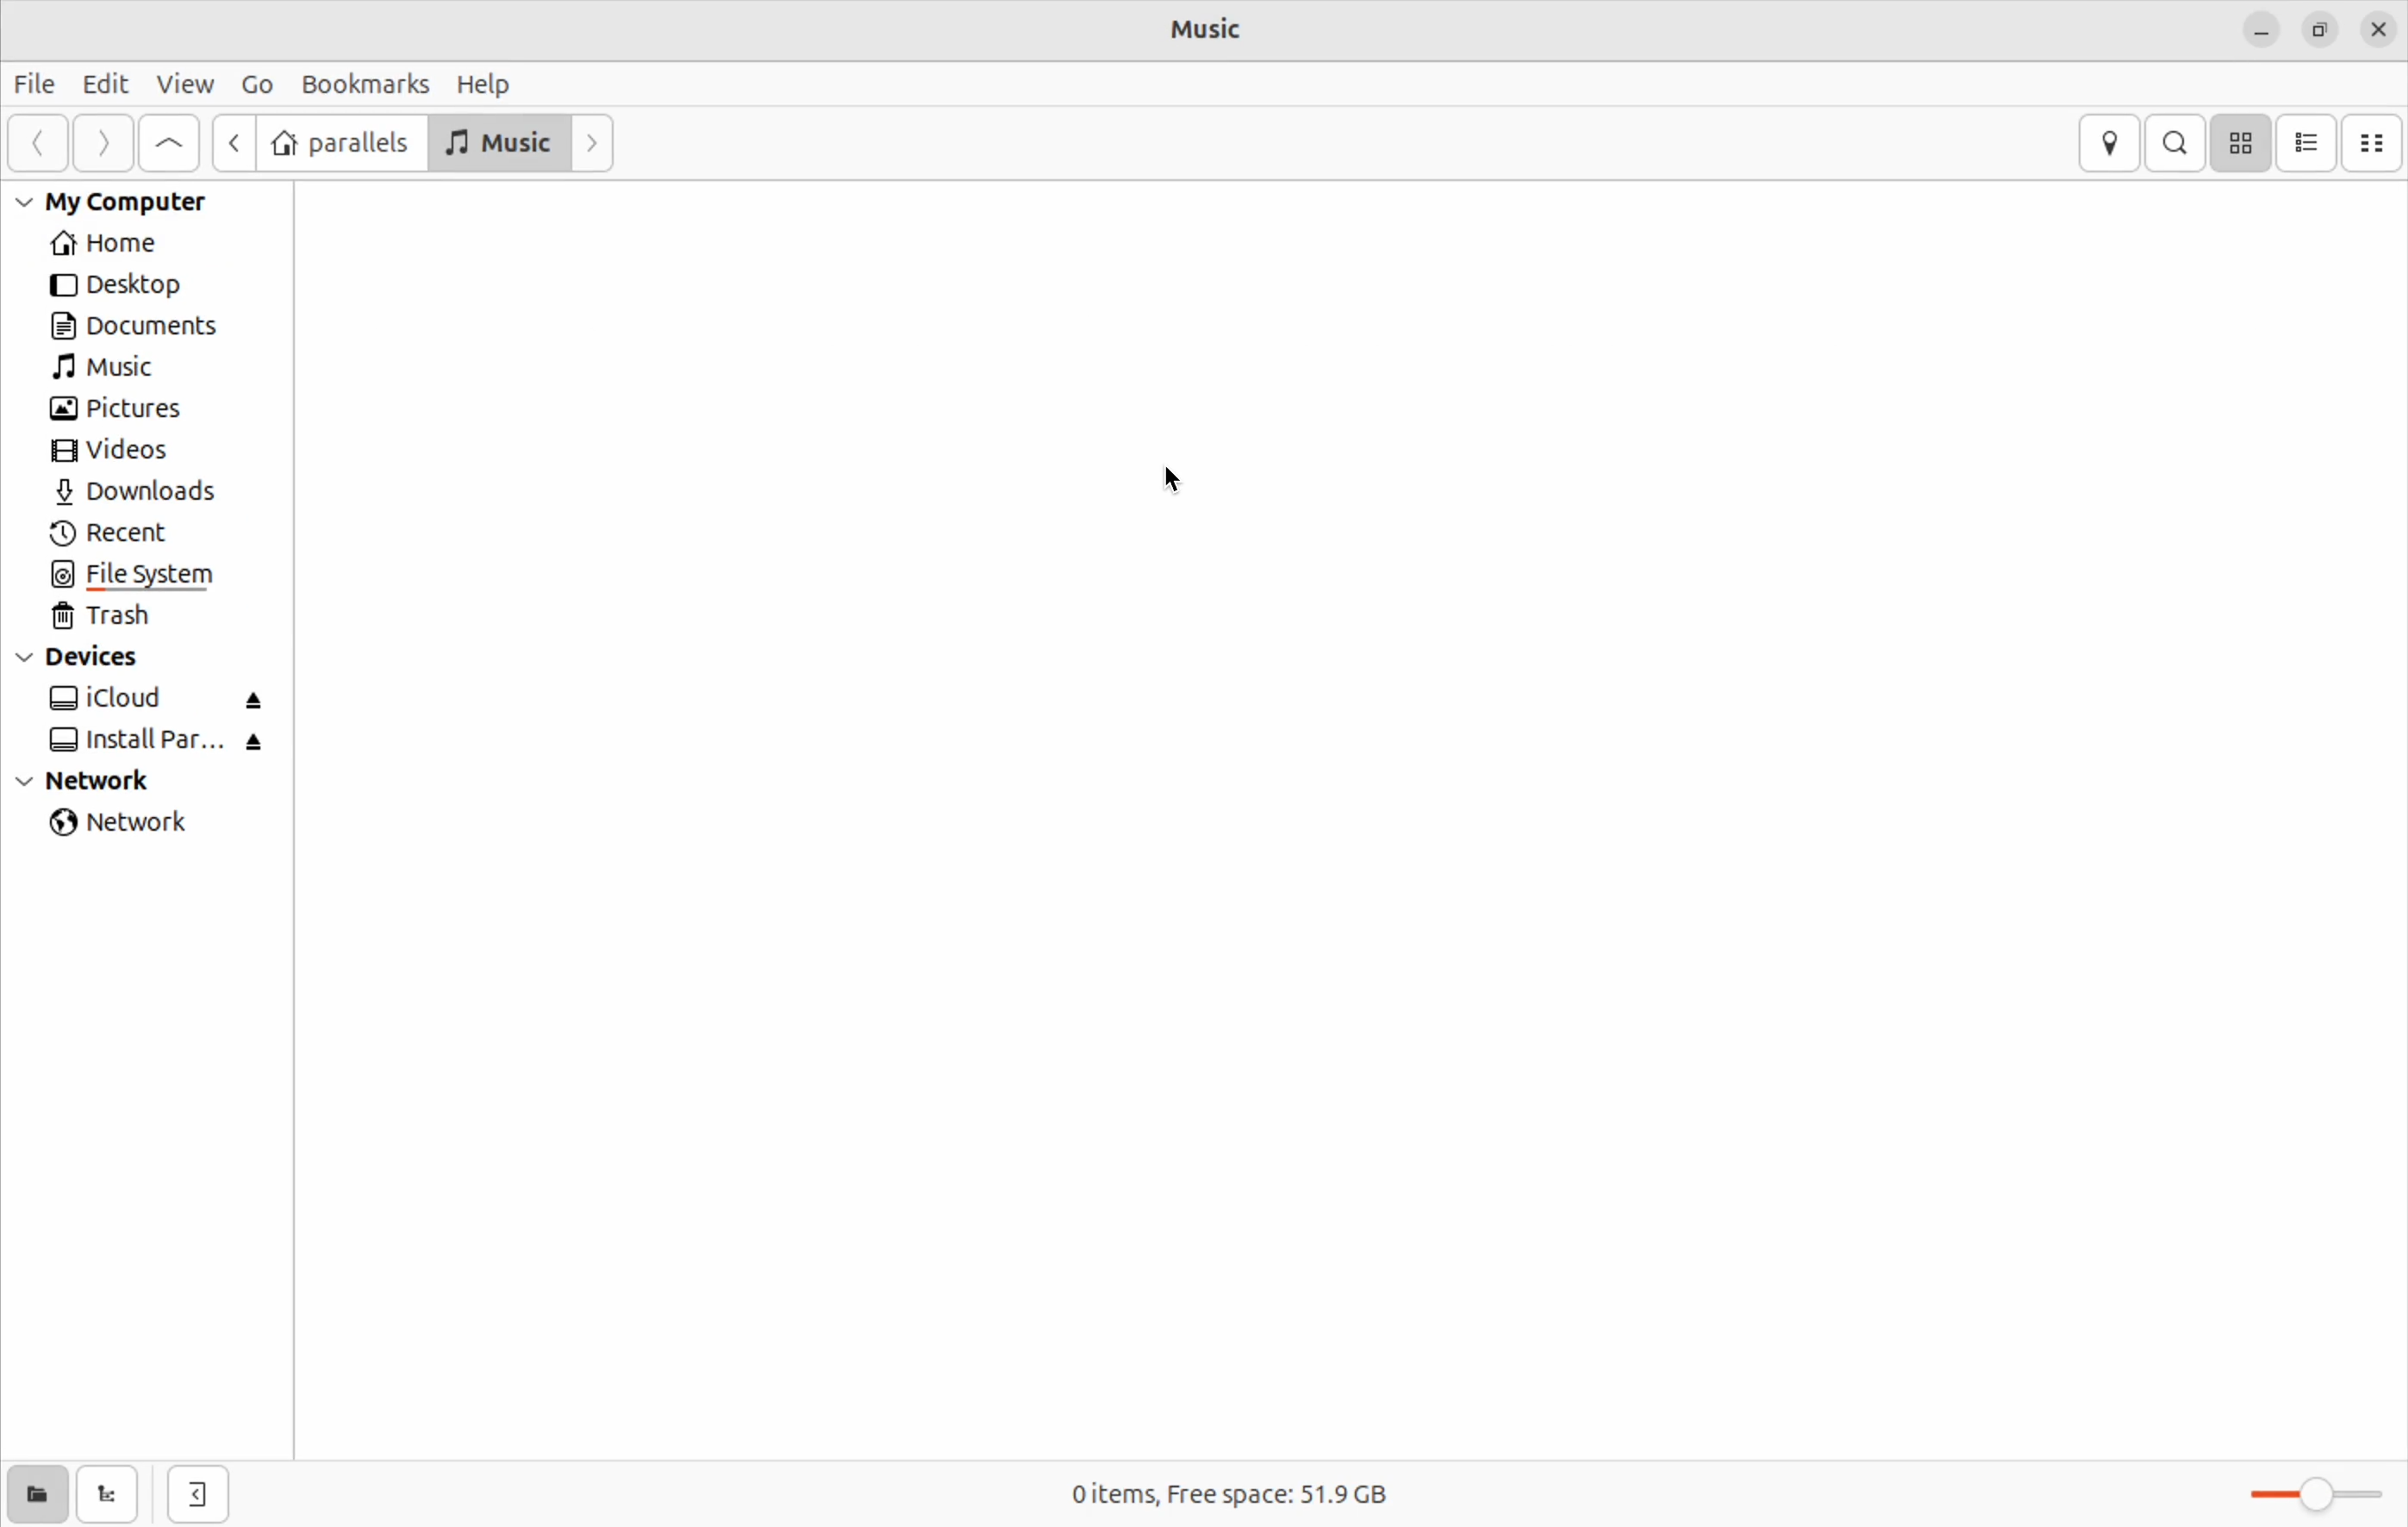 This screenshot has width=2408, height=1527. I want to click on network, so click(106, 782).